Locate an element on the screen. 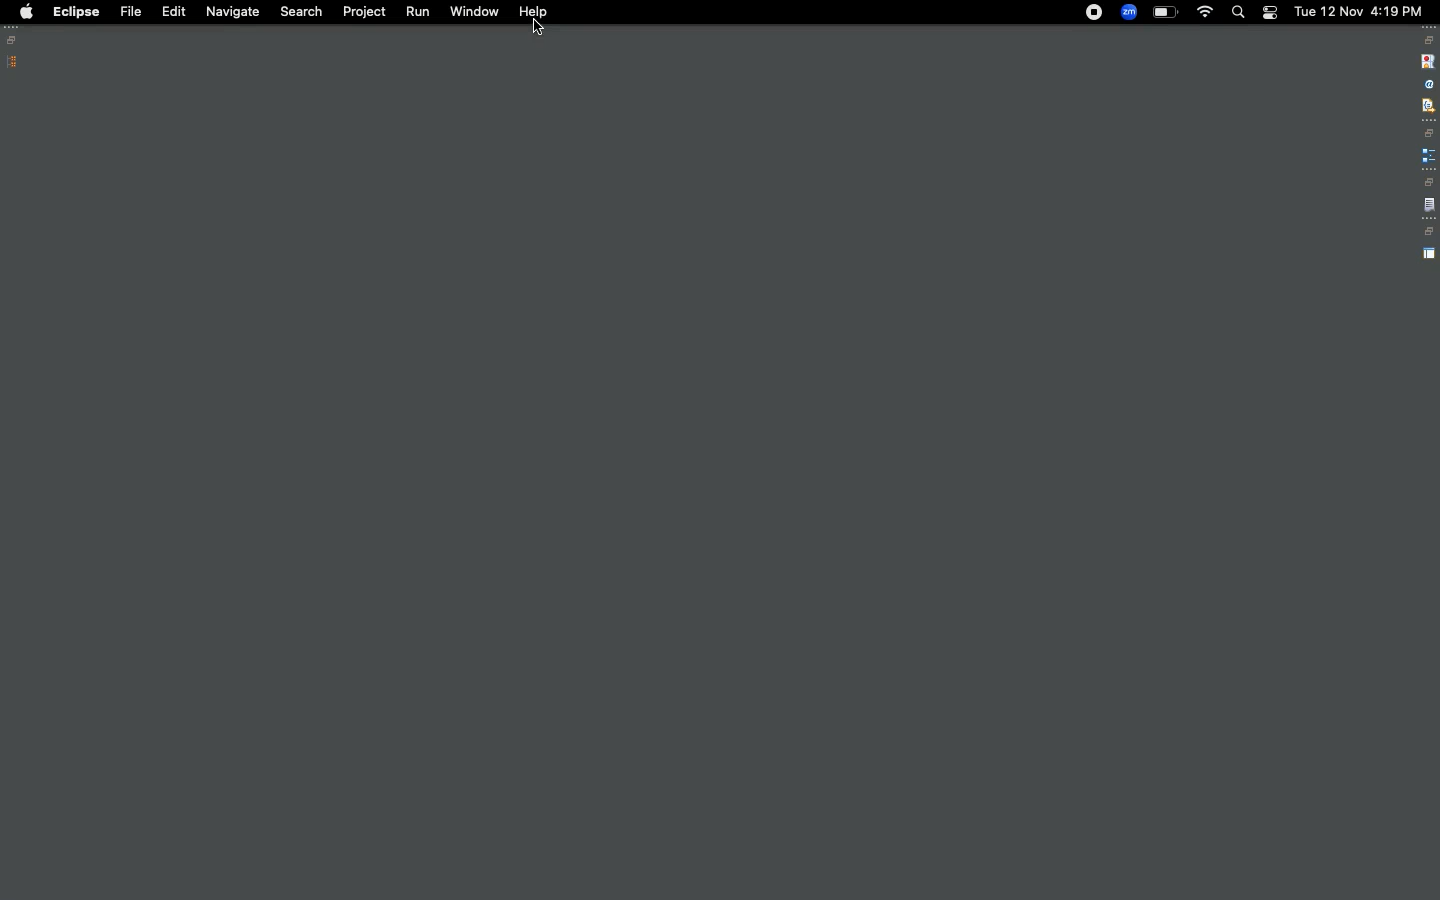 This screenshot has width=1440, height=900. Run is located at coordinates (414, 11).